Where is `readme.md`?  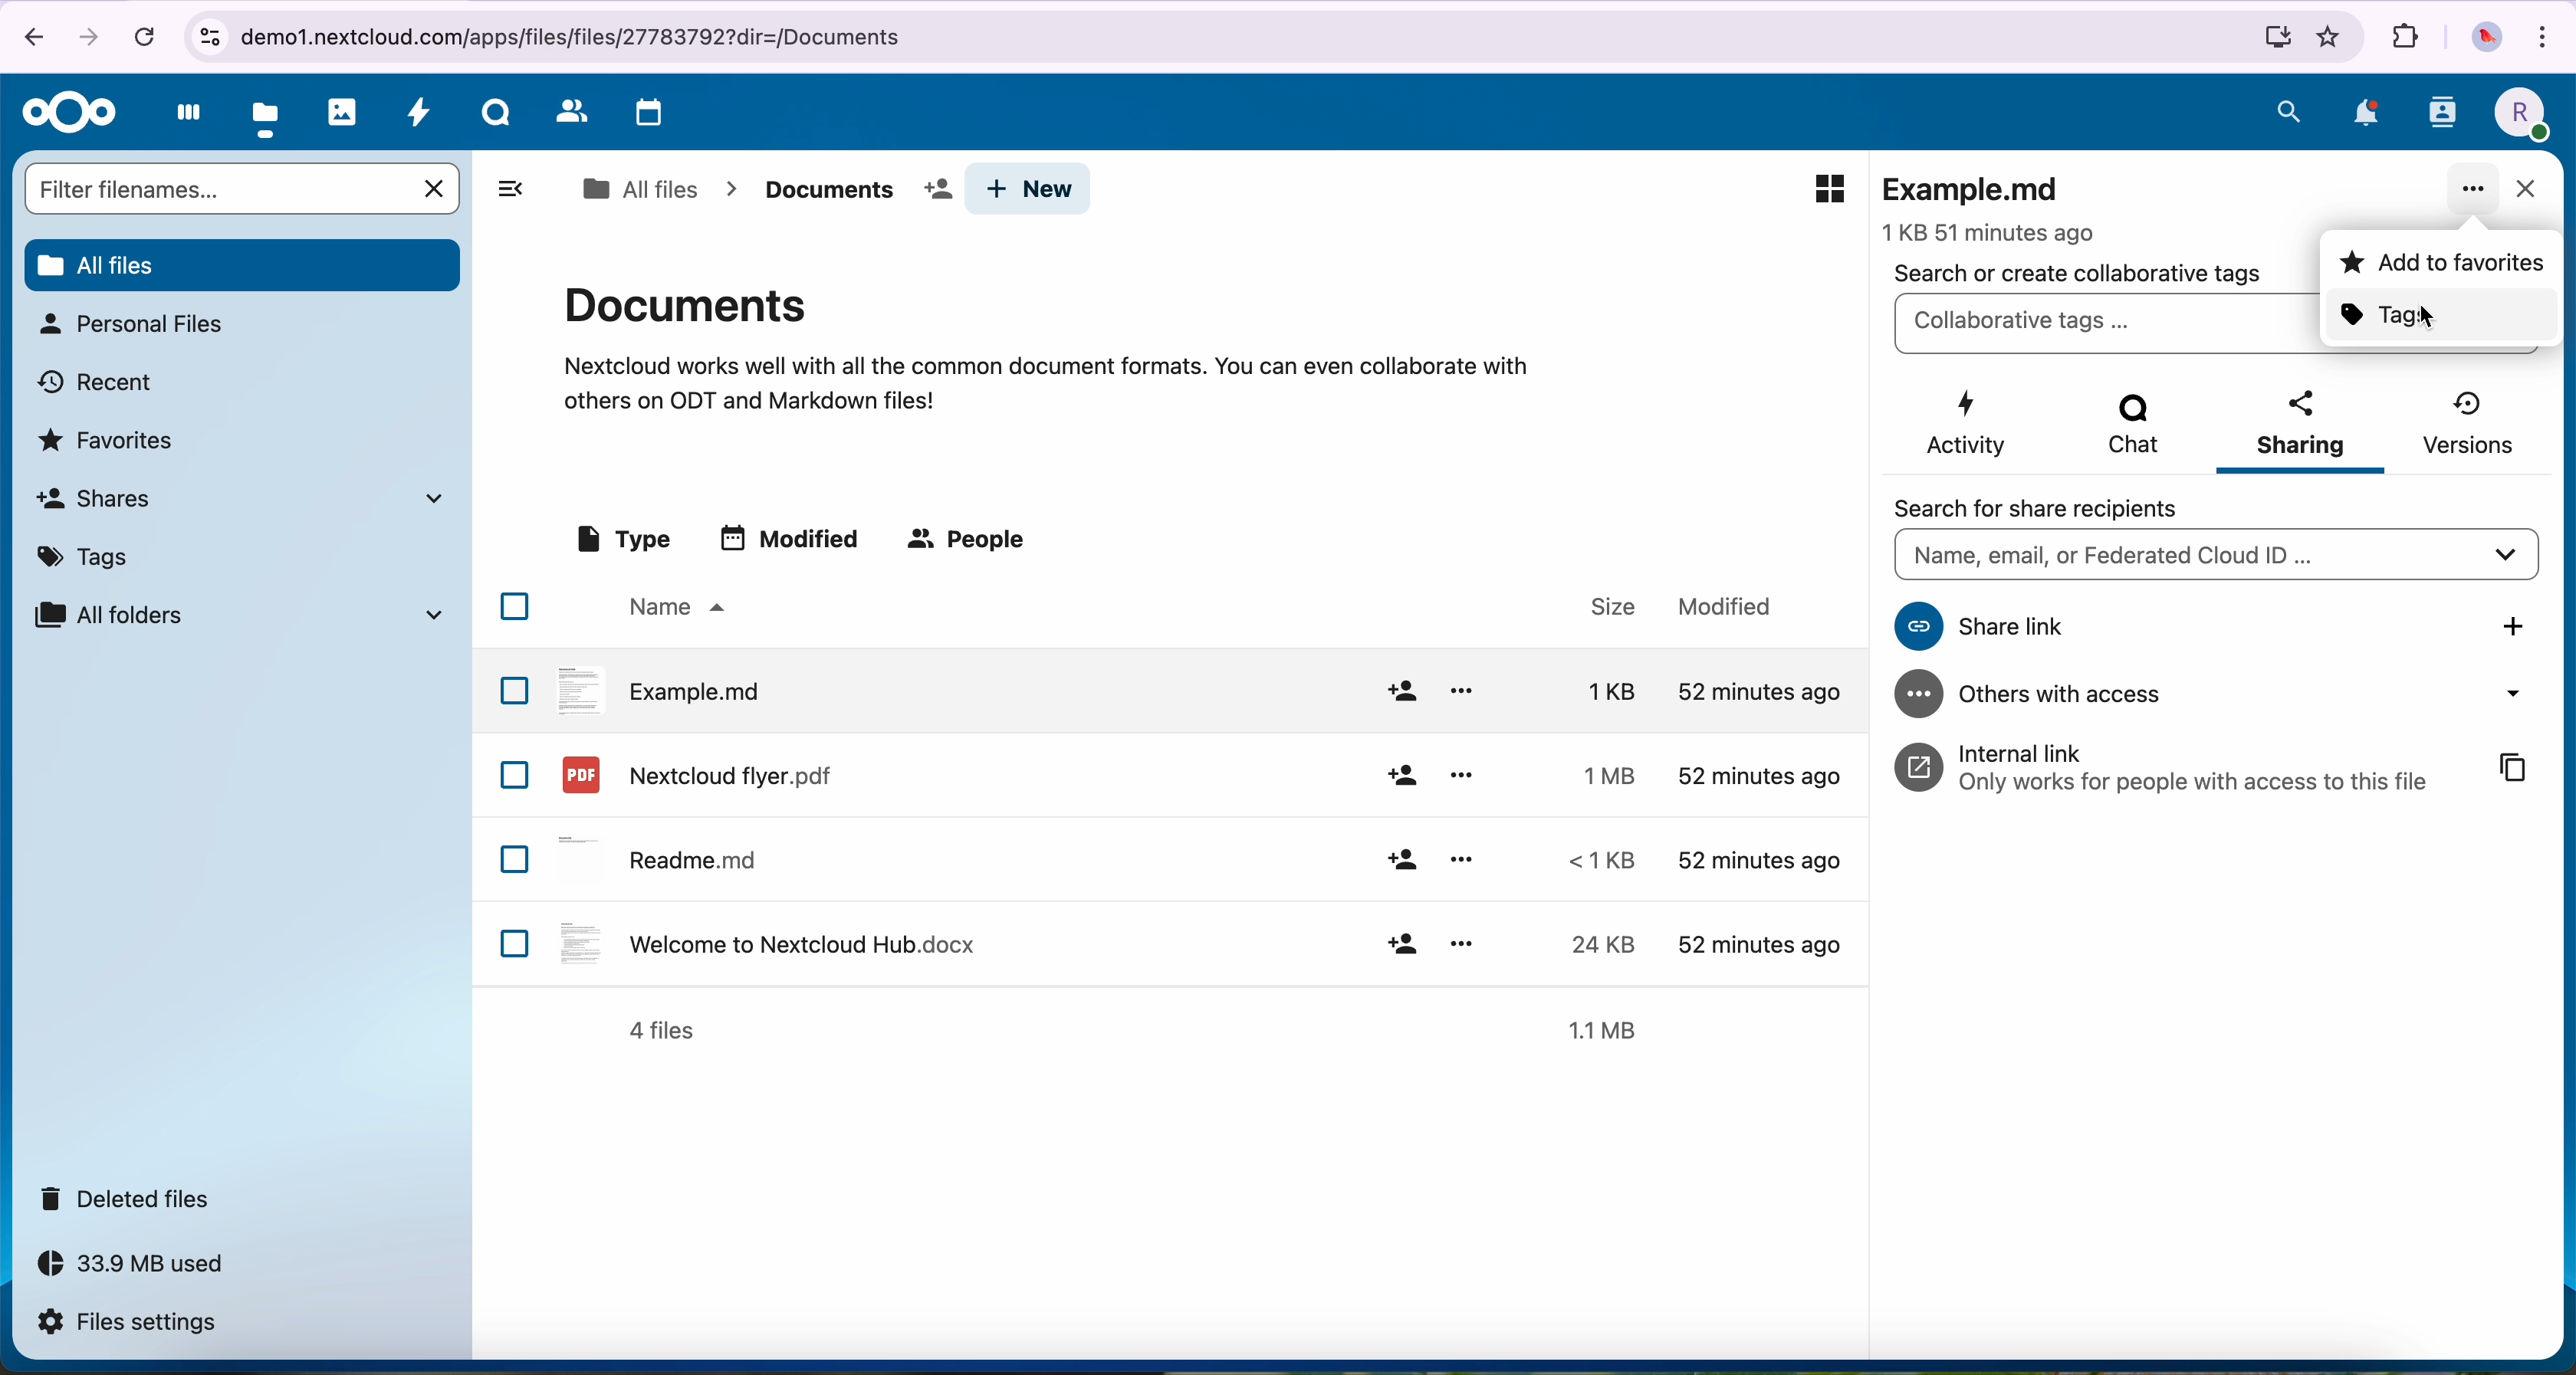 readme.md is located at coordinates (664, 855).